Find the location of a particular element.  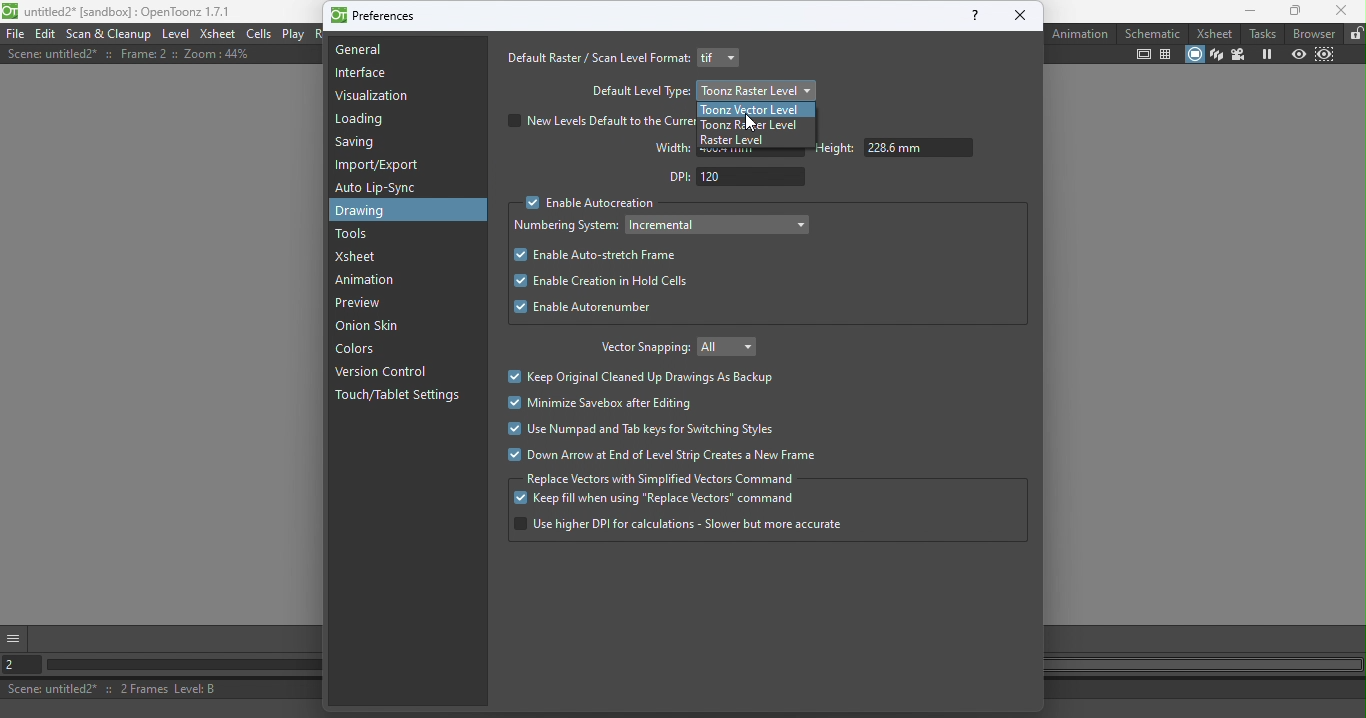

Tools is located at coordinates (355, 234).